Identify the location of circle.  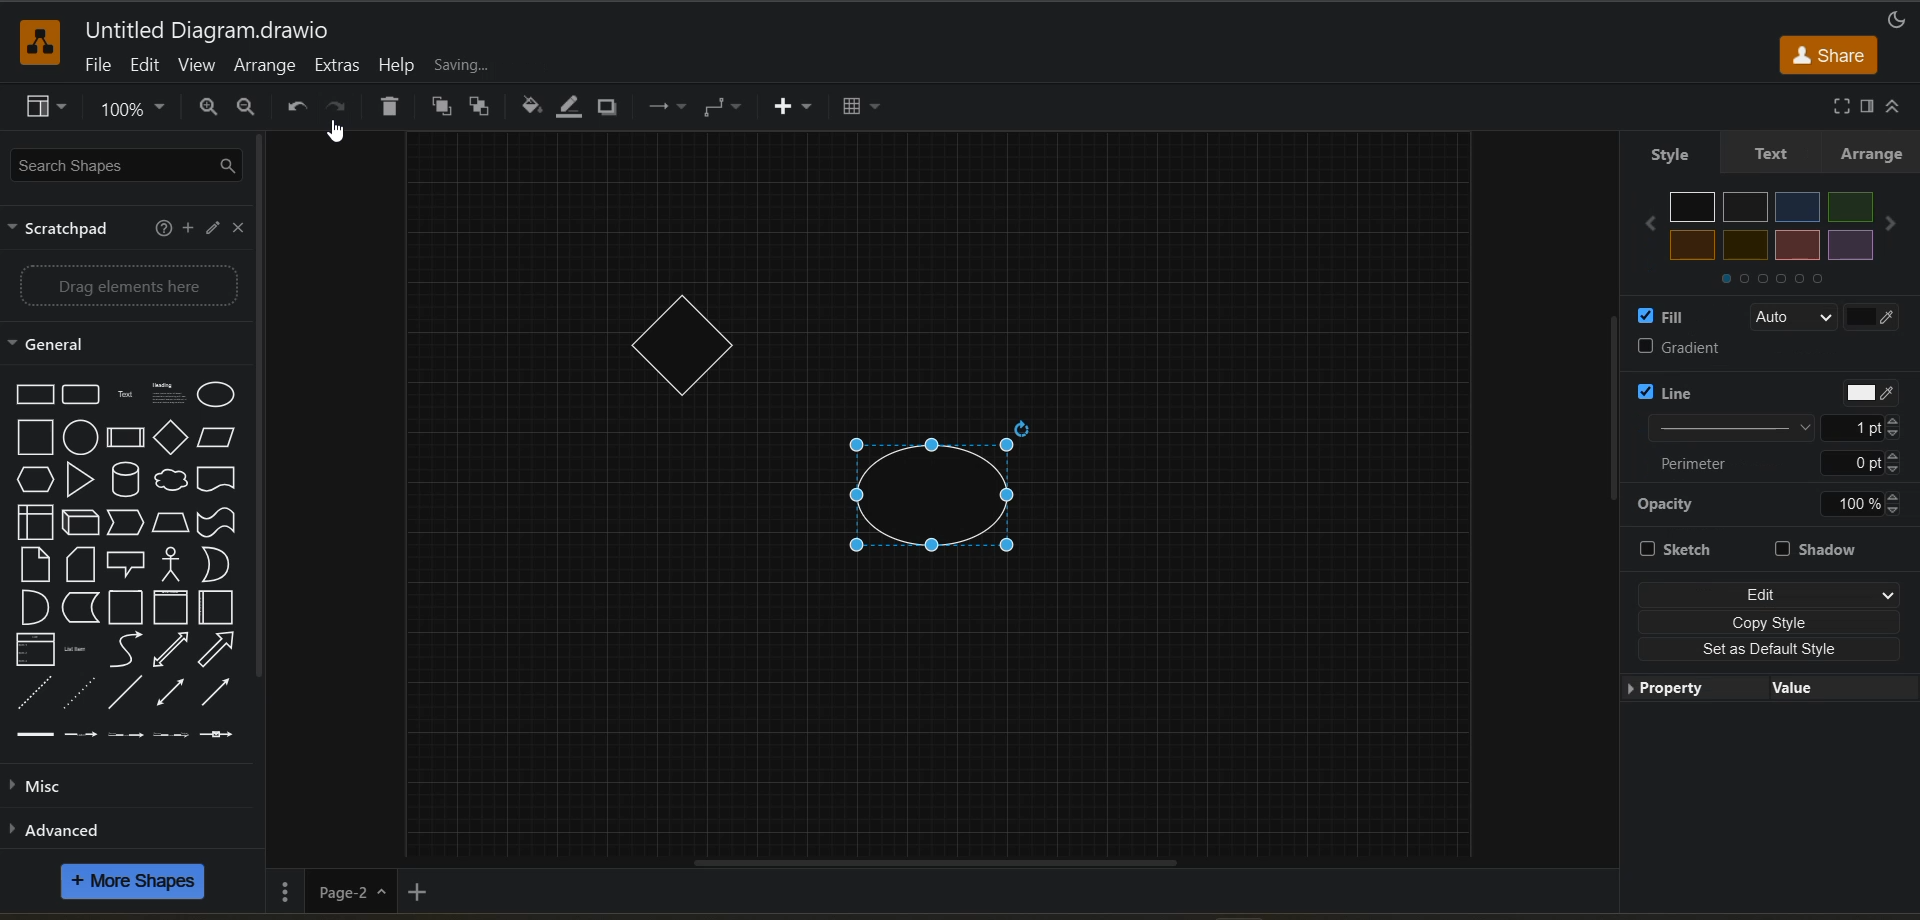
(79, 437).